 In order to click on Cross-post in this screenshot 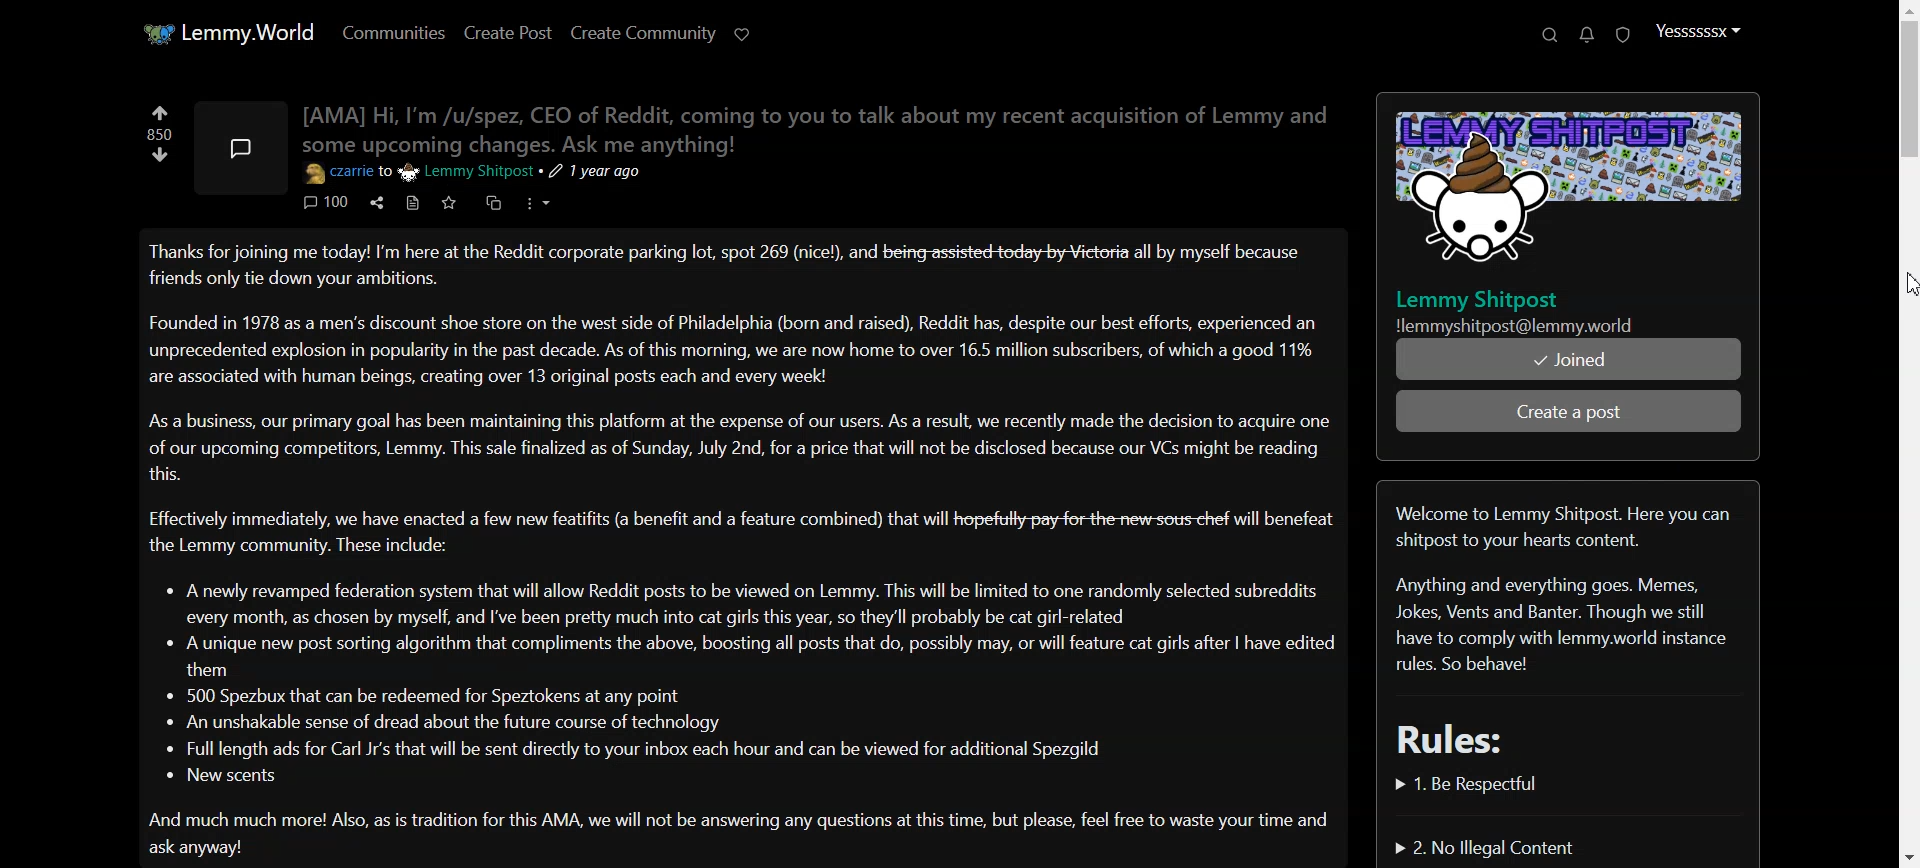, I will do `click(492, 203)`.